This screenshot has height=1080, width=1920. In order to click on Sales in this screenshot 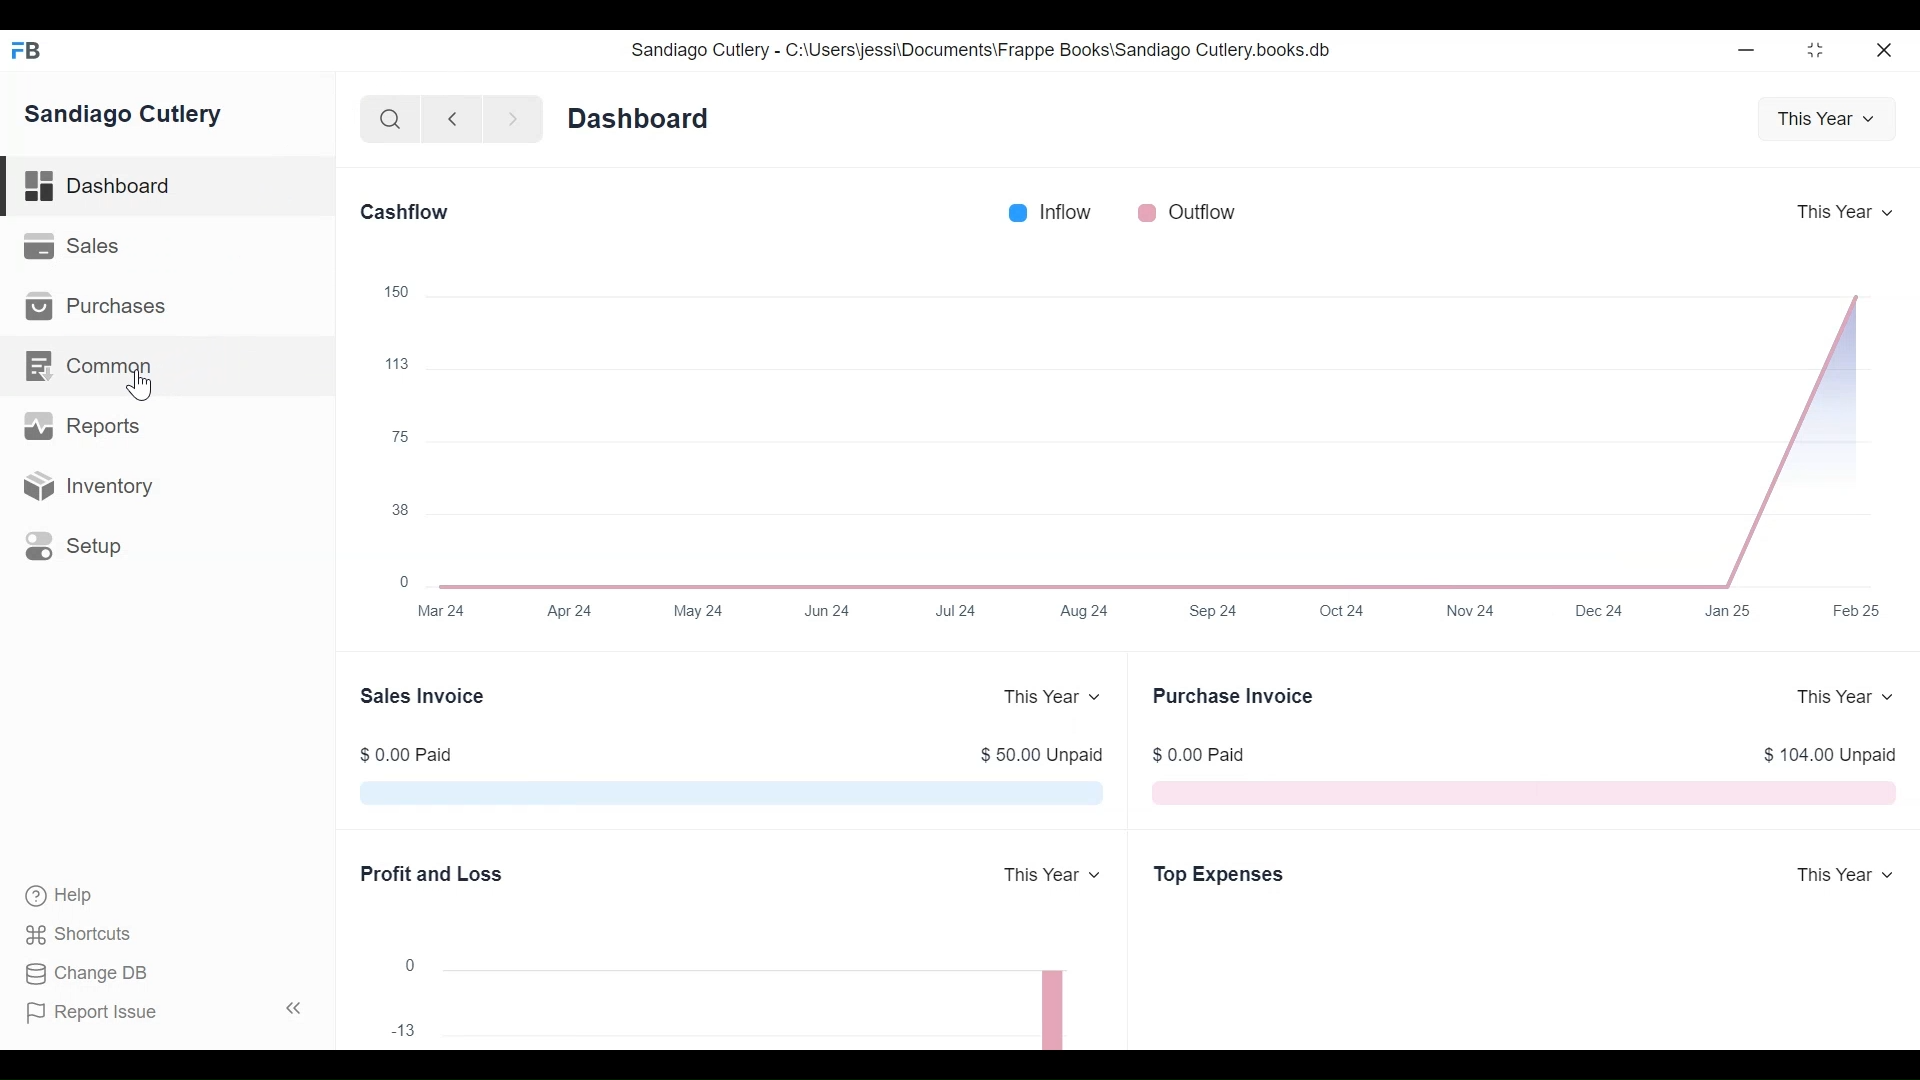, I will do `click(70, 248)`.